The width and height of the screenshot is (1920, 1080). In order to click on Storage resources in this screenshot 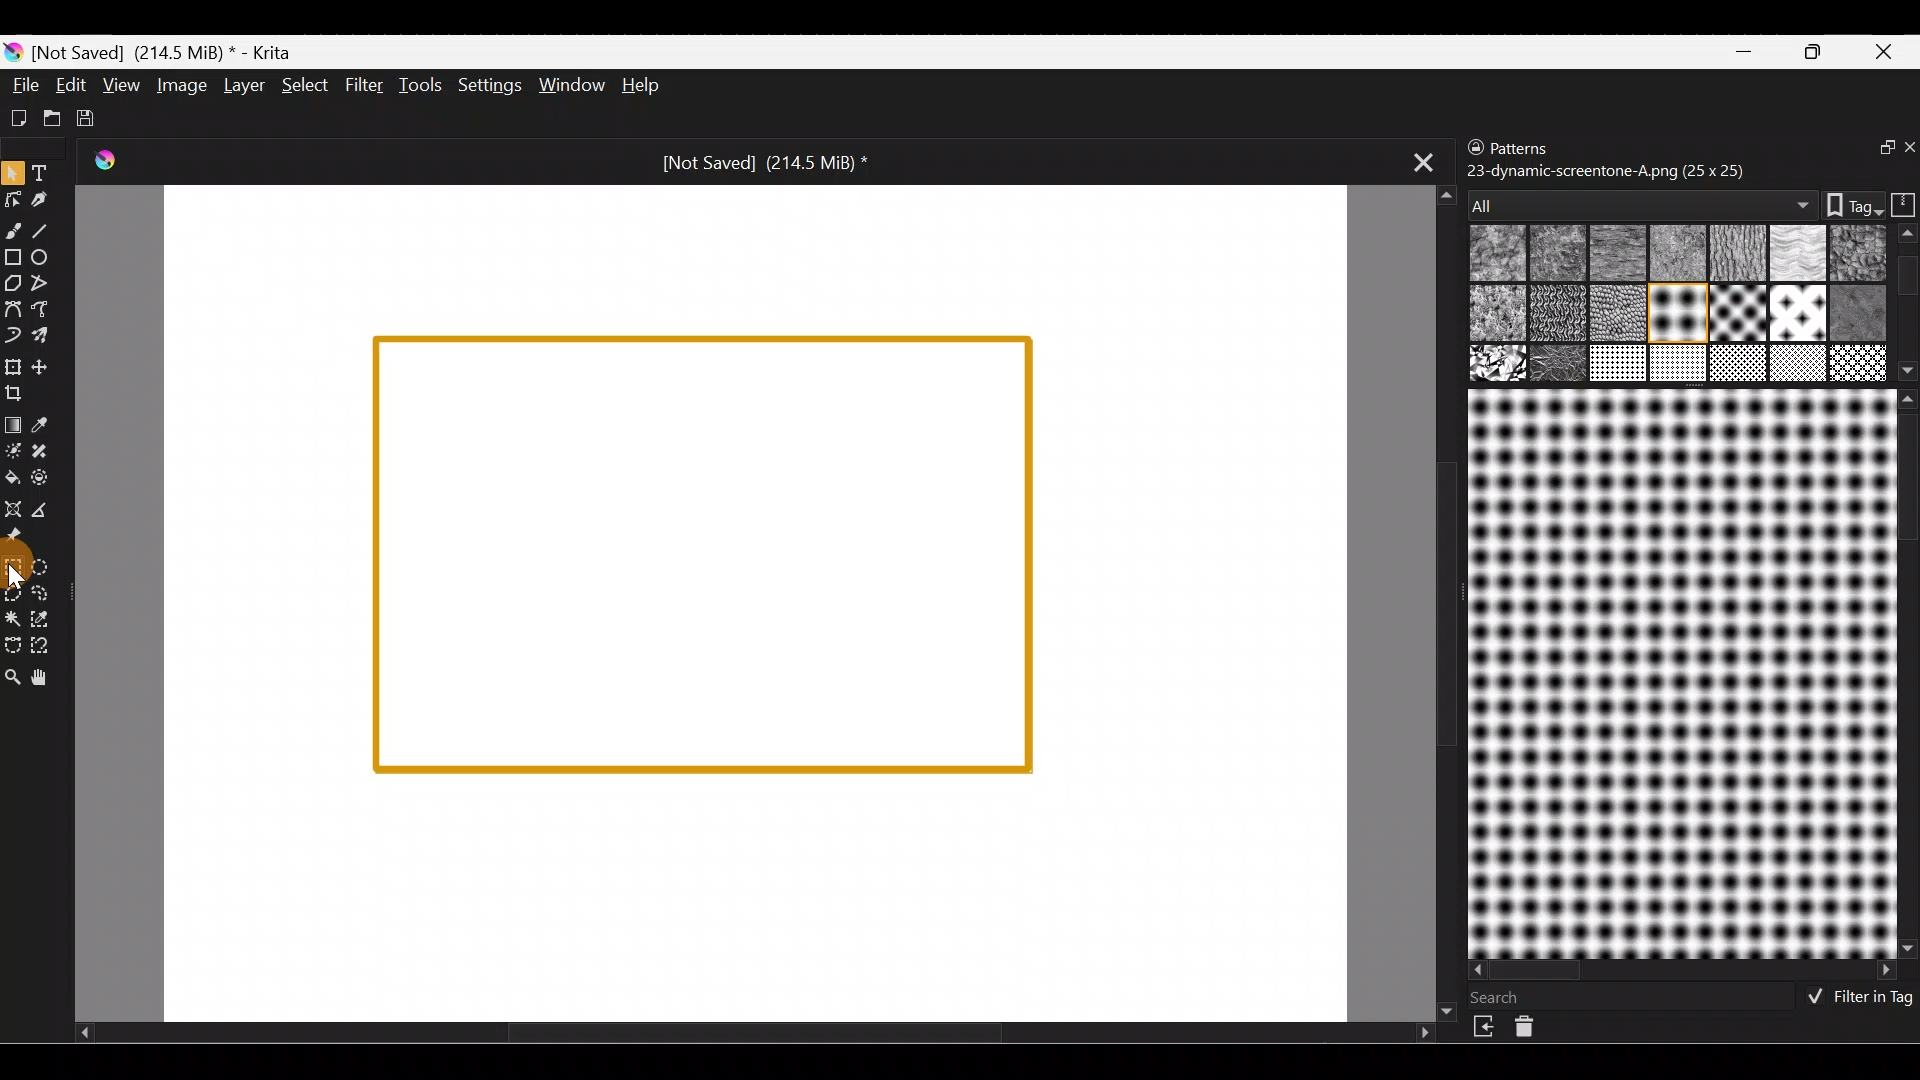, I will do `click(1900, 203)`.